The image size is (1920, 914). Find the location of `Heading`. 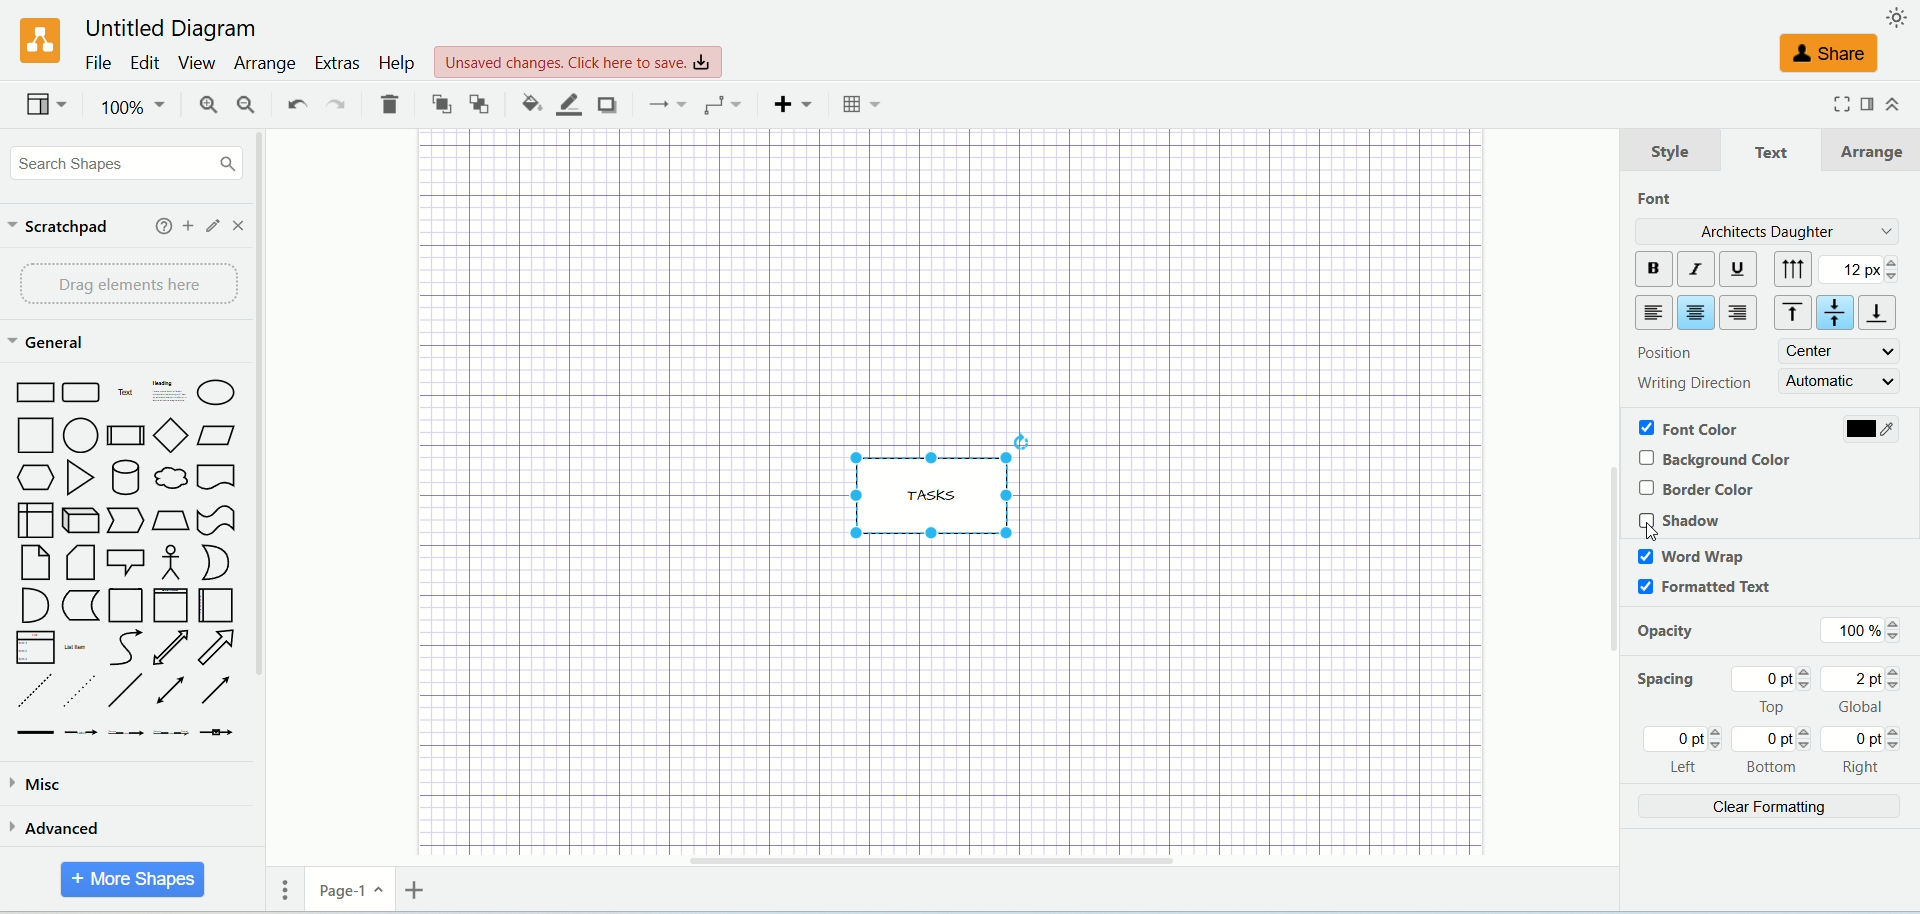

Heading is located at coordinates (170, 389).